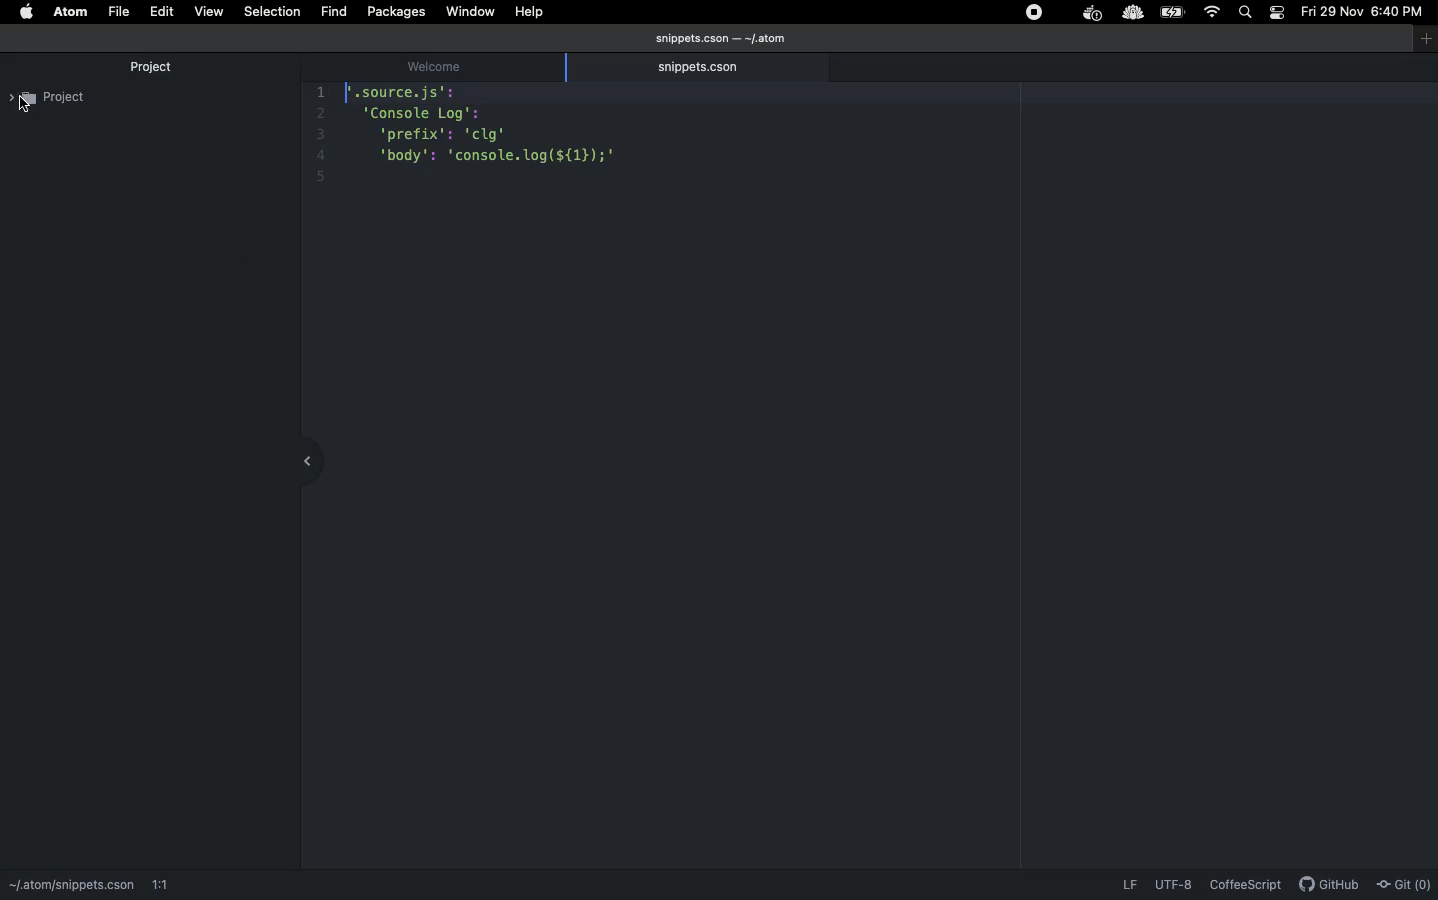 The height and width of the screenshot is (900, 1438). Describe the element at coordinates (71, 885) in the screenshot. I see `path` at that location.